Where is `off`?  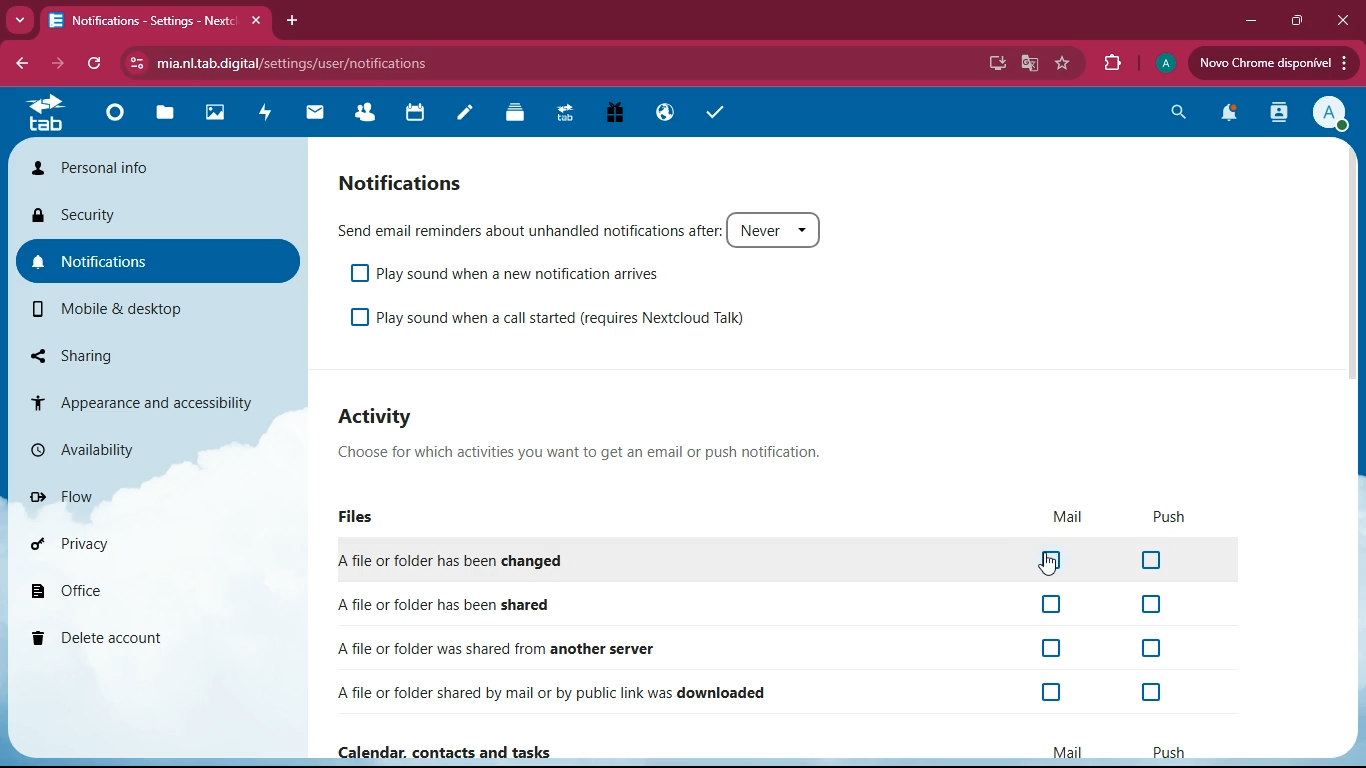 off is located at coordinates (1152, 605).